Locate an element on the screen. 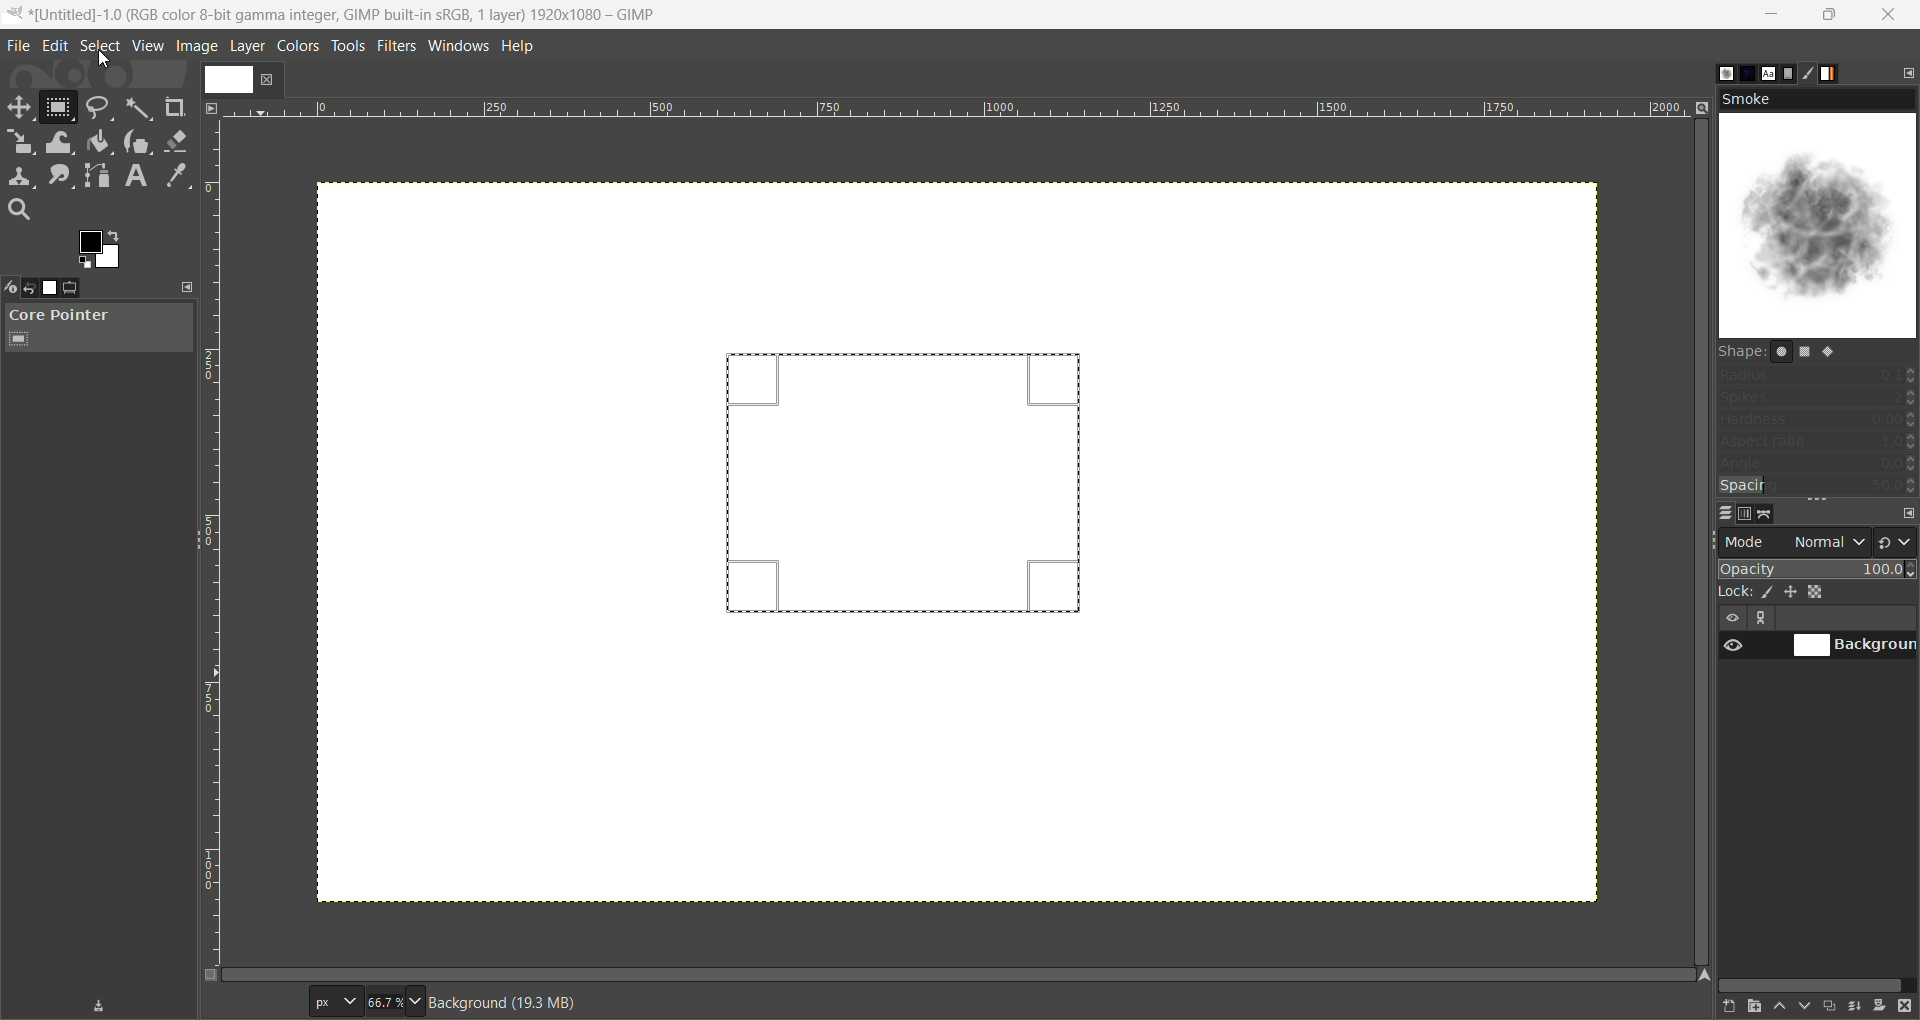  windows is located at coordinates (457, 45).